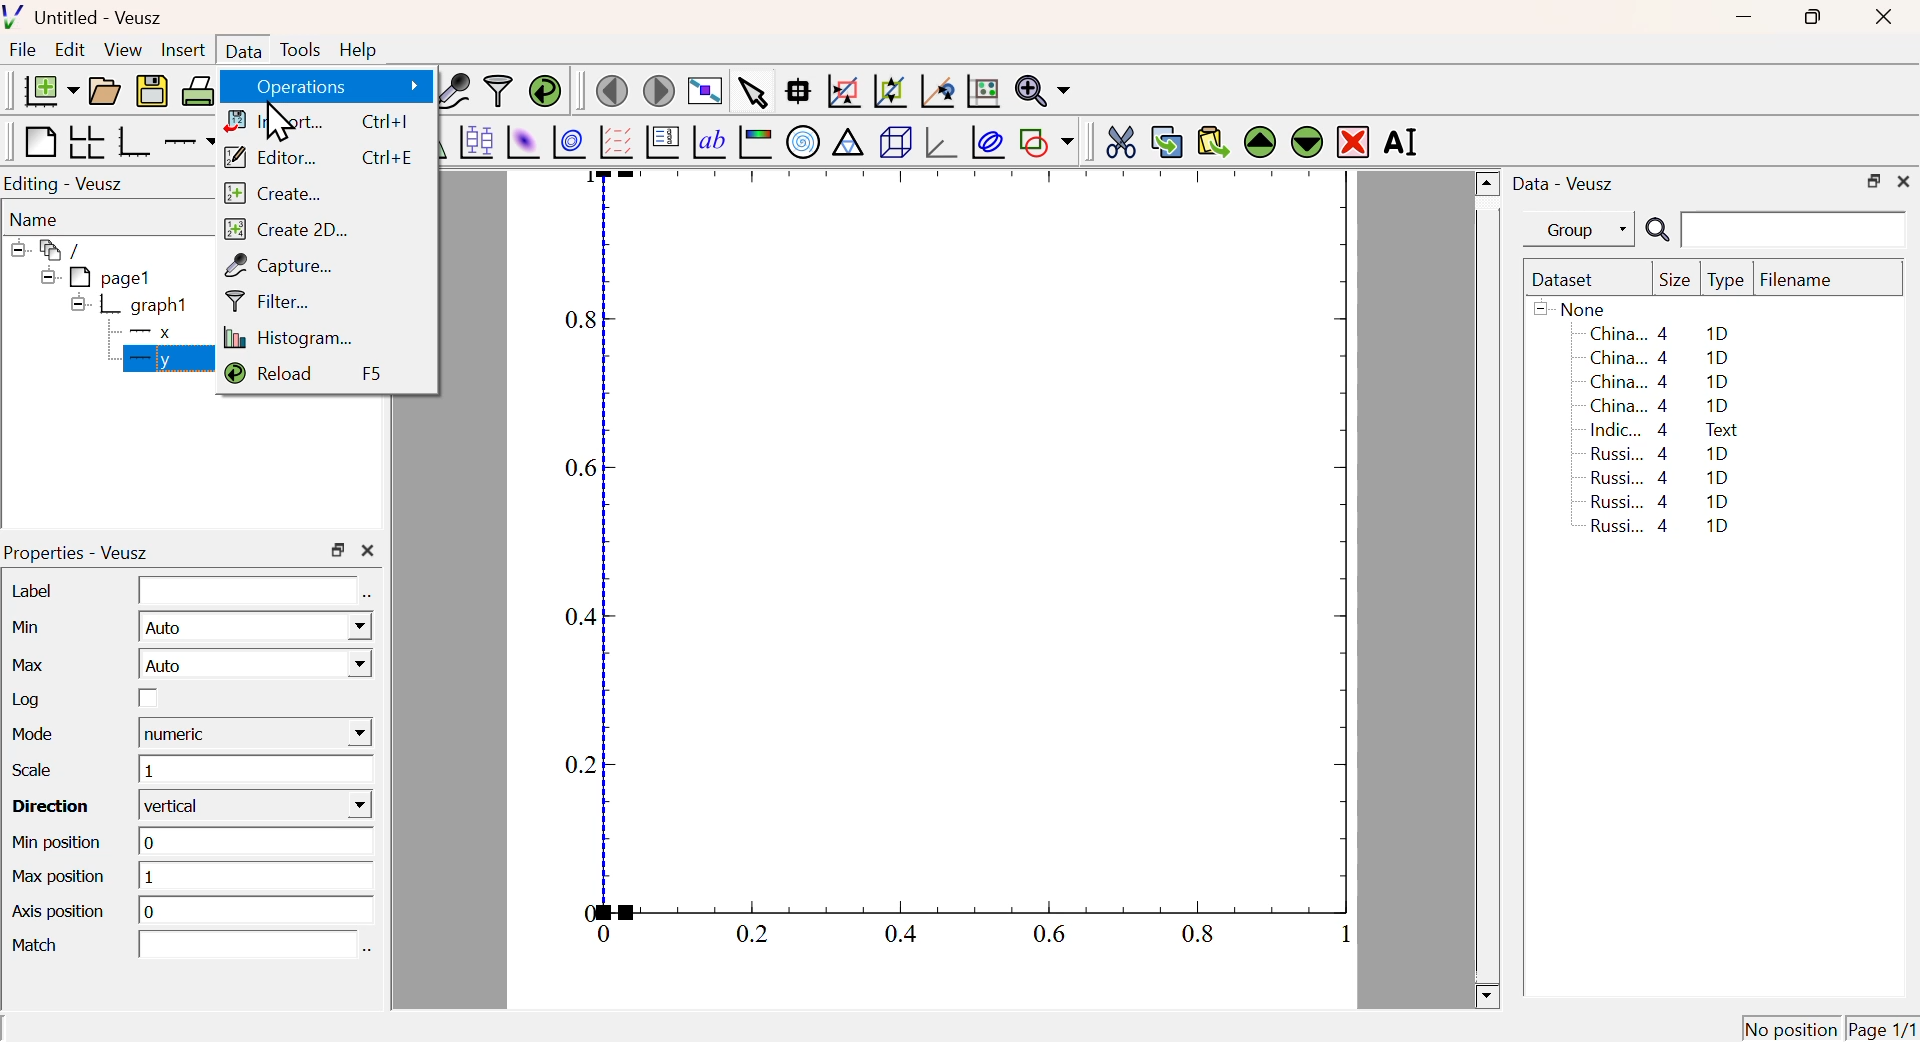 The width and height of the screenshot is (1920, 1042). What do you see at coordinates (371, 374) in the screenshot?
I see `F5` at bounding box center [371, 374].